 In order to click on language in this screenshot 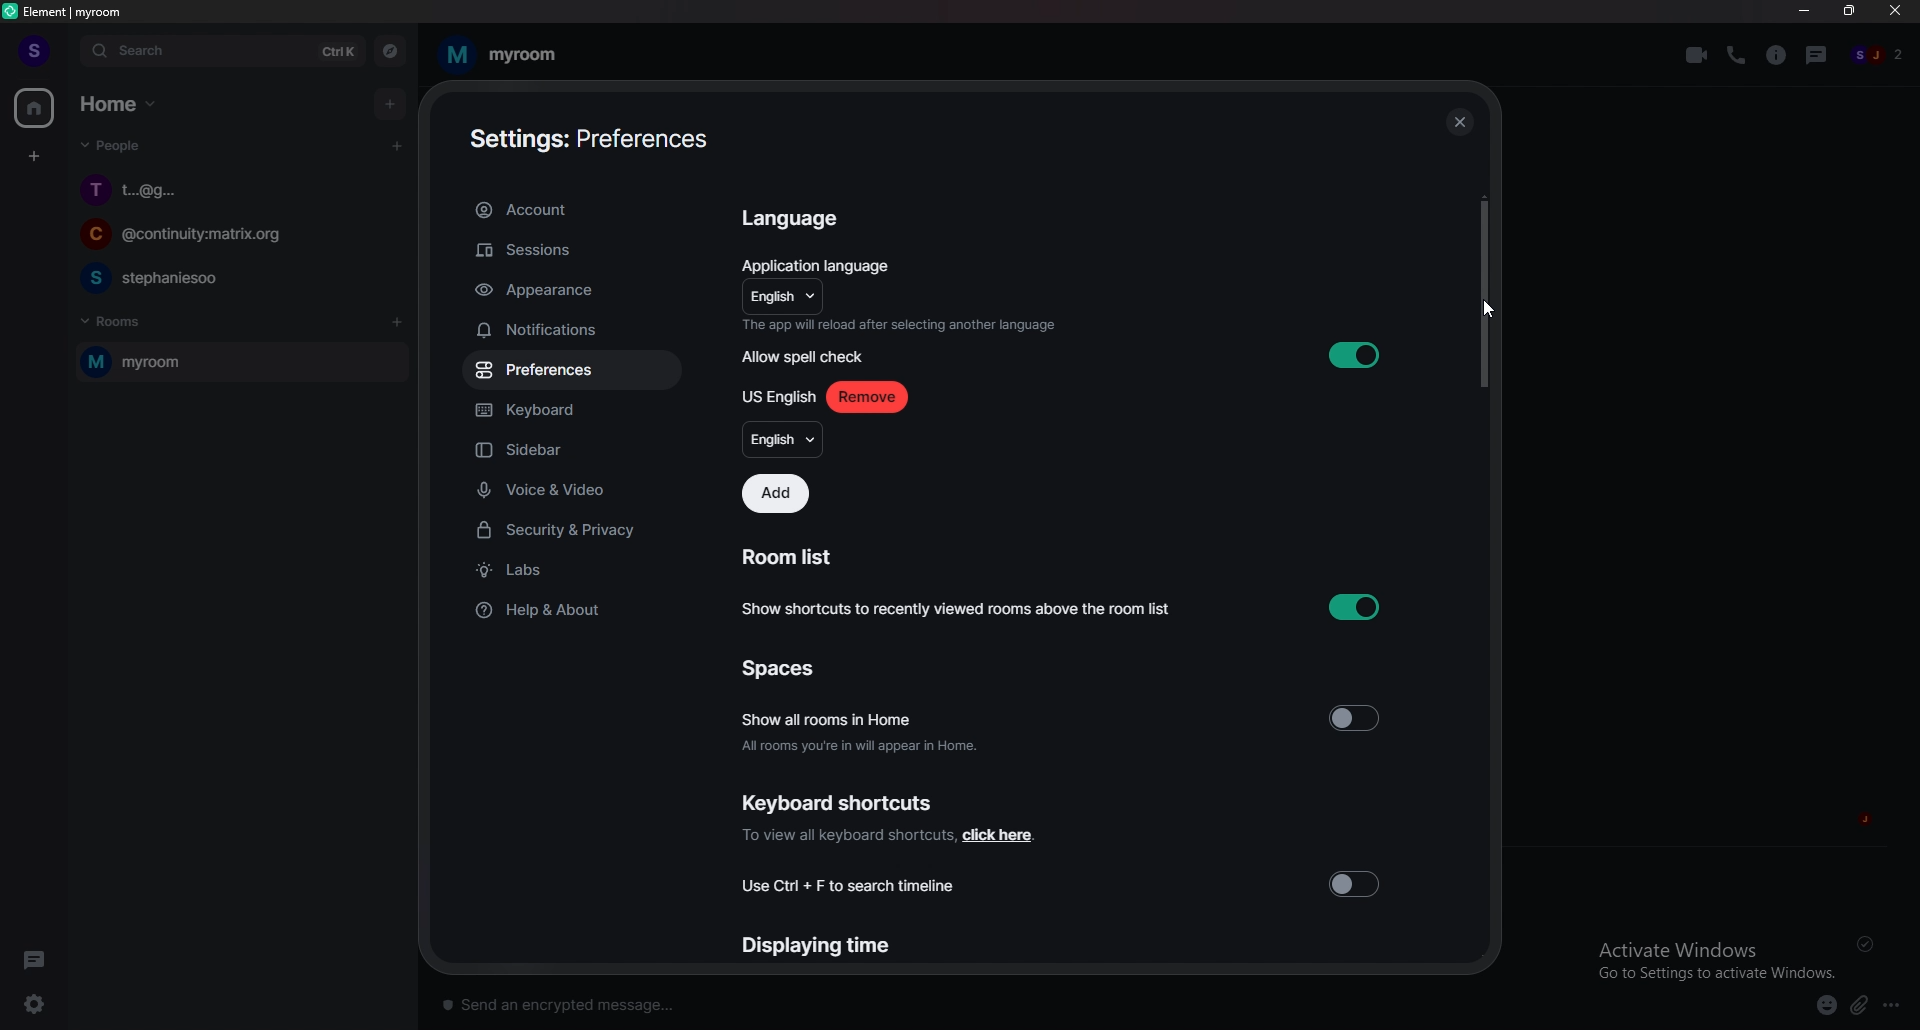, I will do `click(778, 398)`.